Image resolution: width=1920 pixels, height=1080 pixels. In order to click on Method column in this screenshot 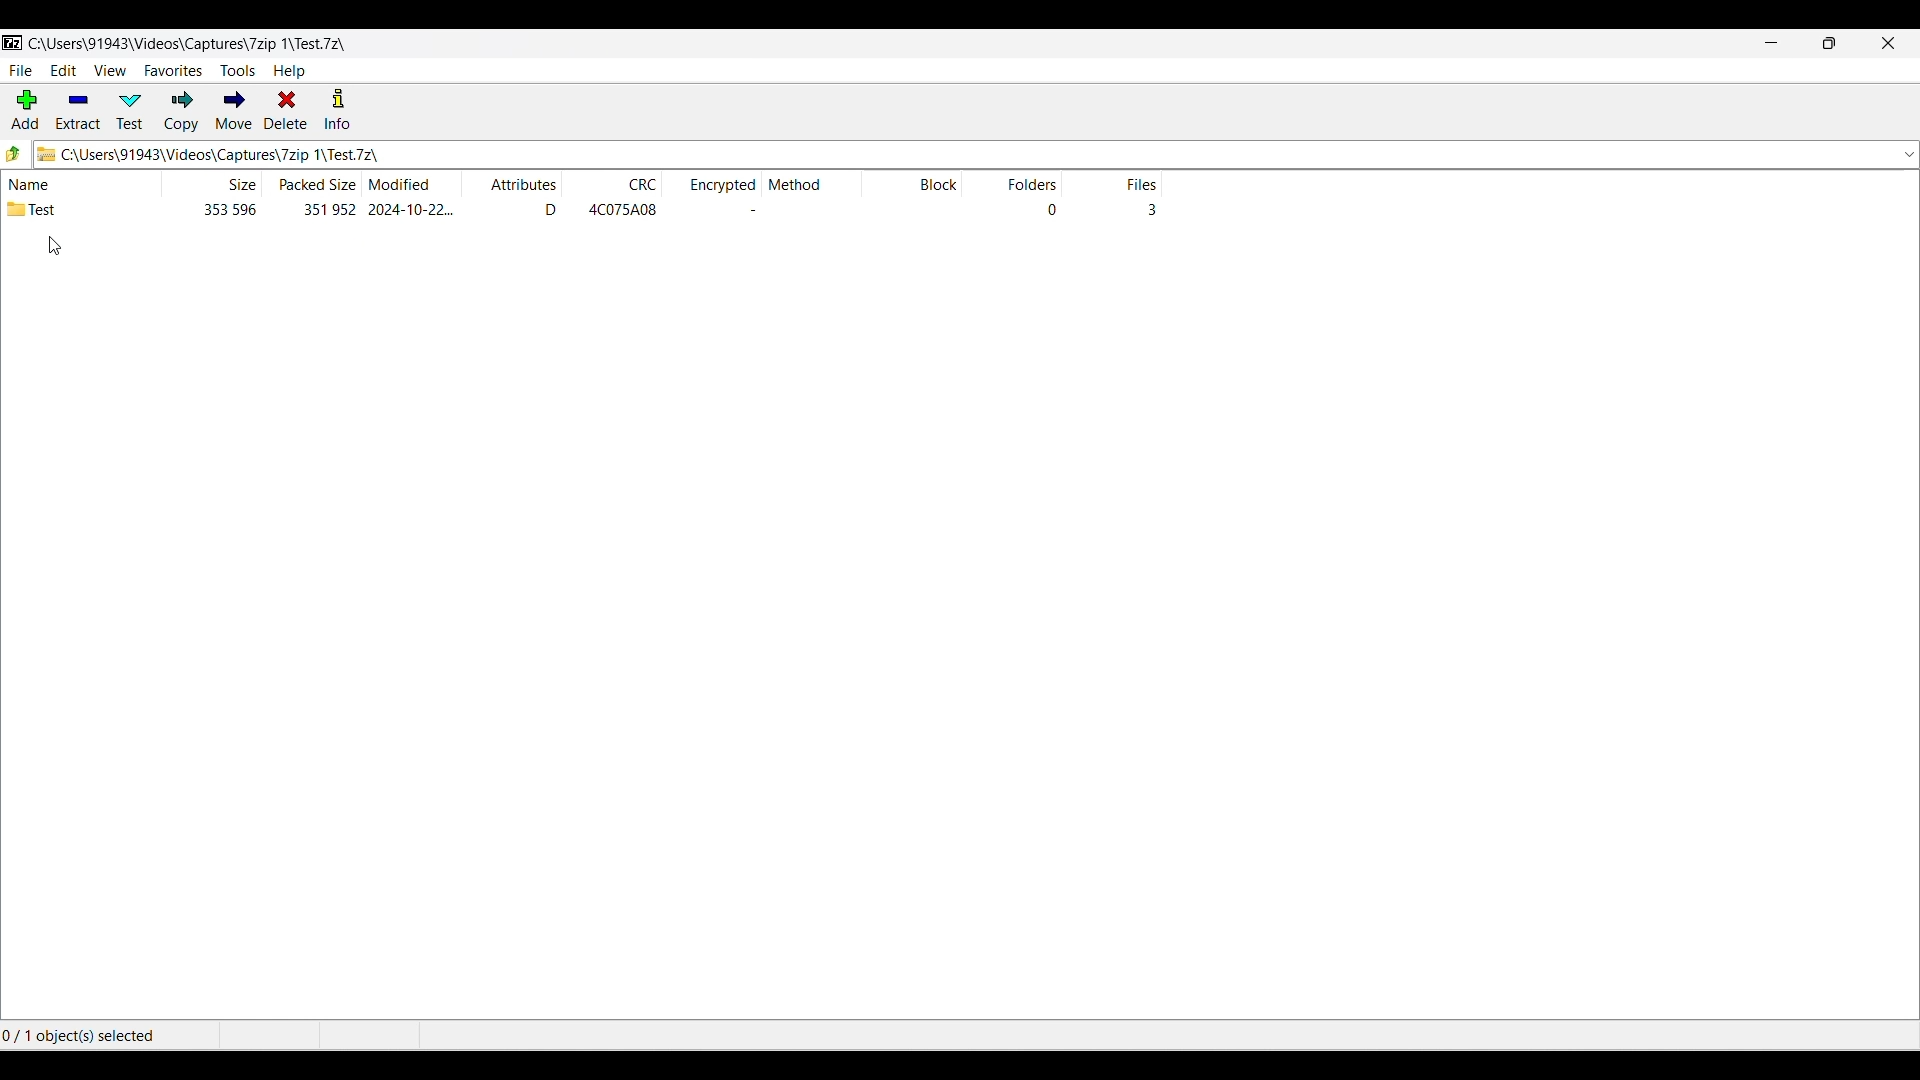, I will do `click(810, 182)`.